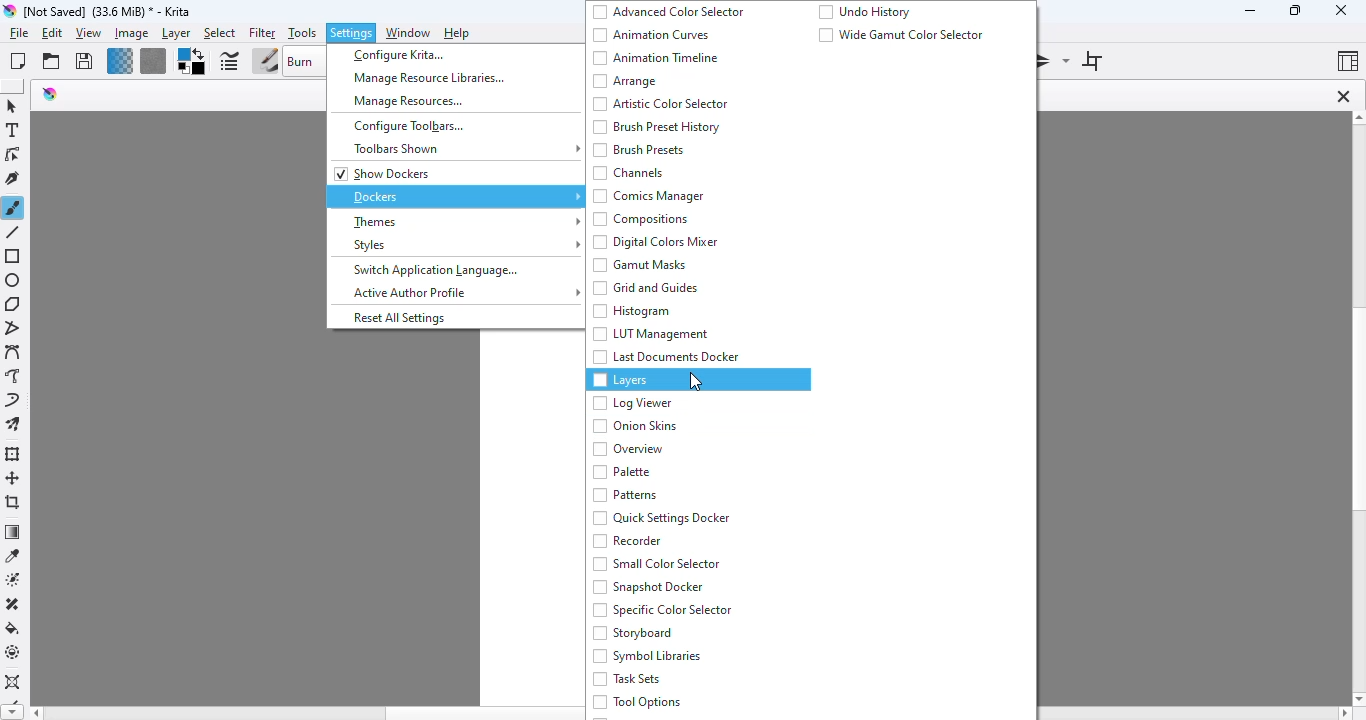 This screenshot has width=1366, height=720. Describe the element at coordinates (458, 33) in the screenshot. I see `help` at that location.